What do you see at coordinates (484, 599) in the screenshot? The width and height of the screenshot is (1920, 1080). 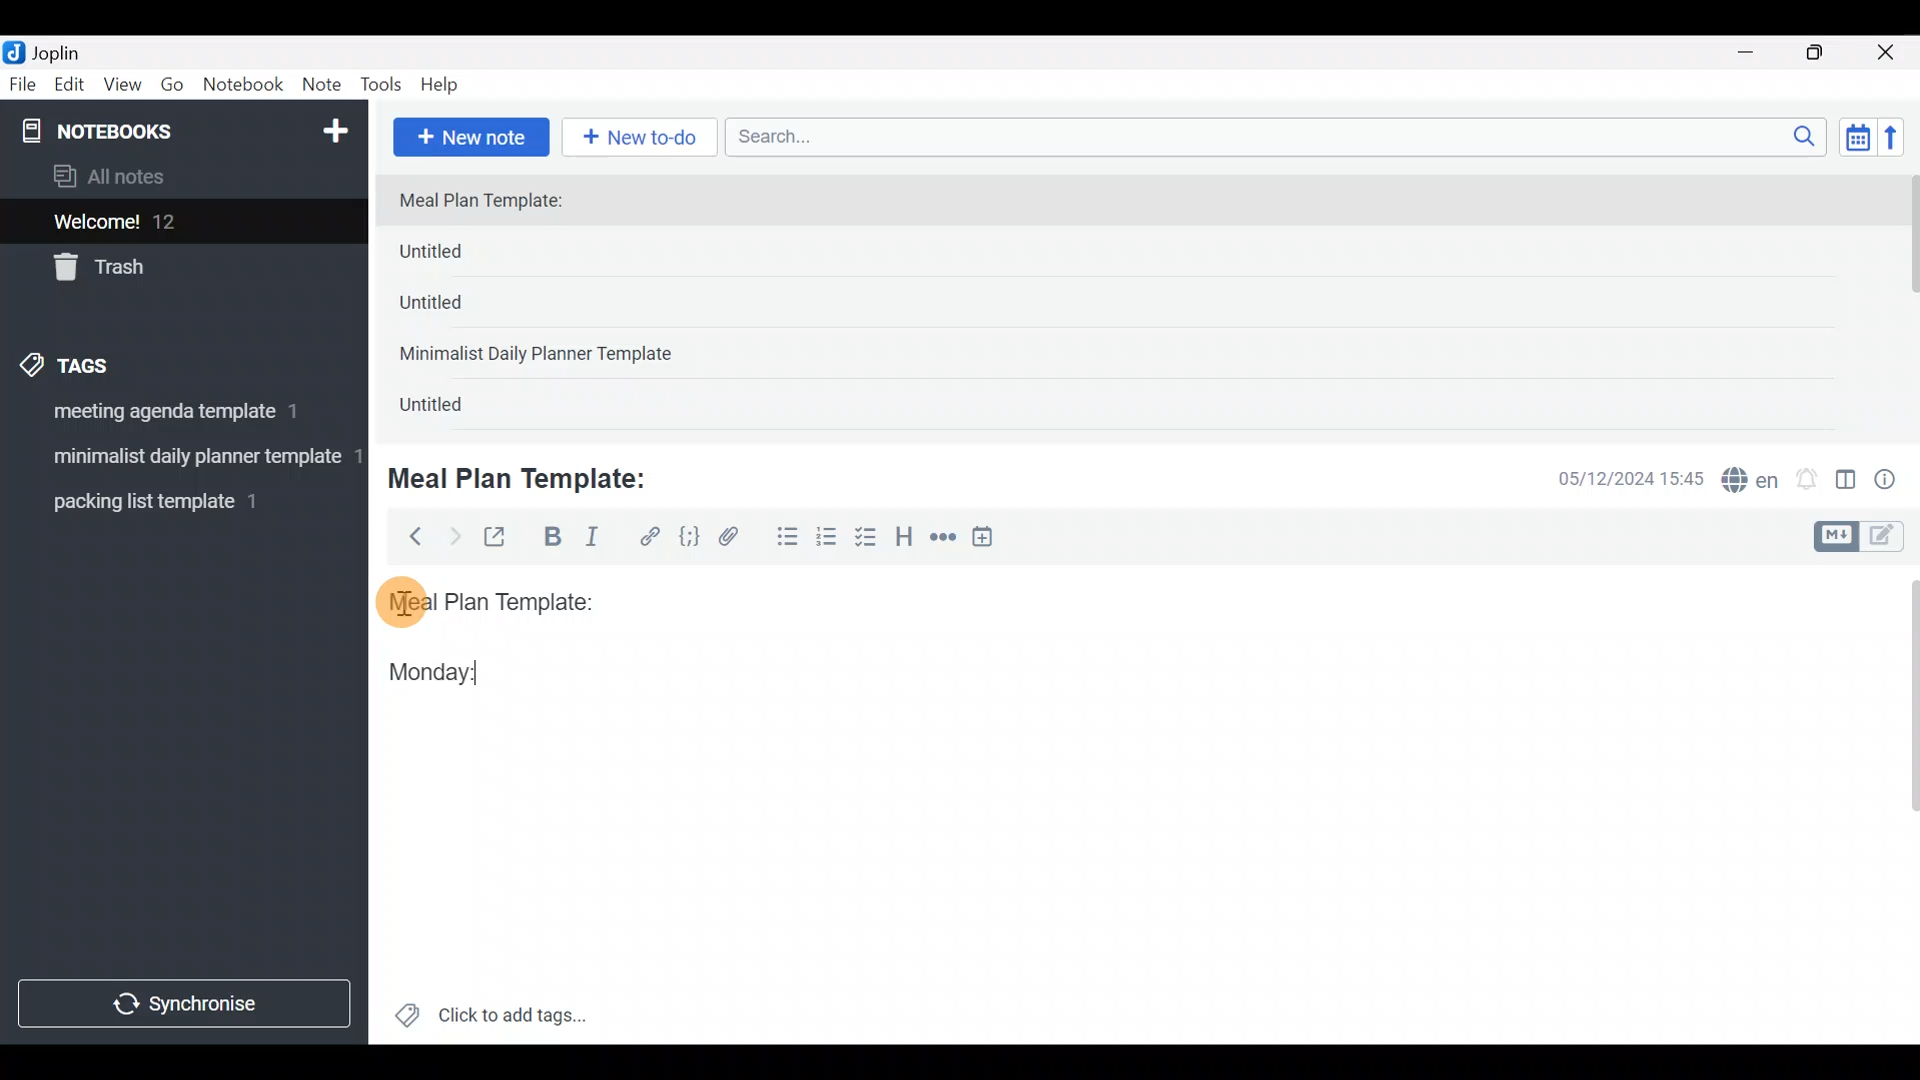 I see `Meal plan template` at bounding box center [484, 599].